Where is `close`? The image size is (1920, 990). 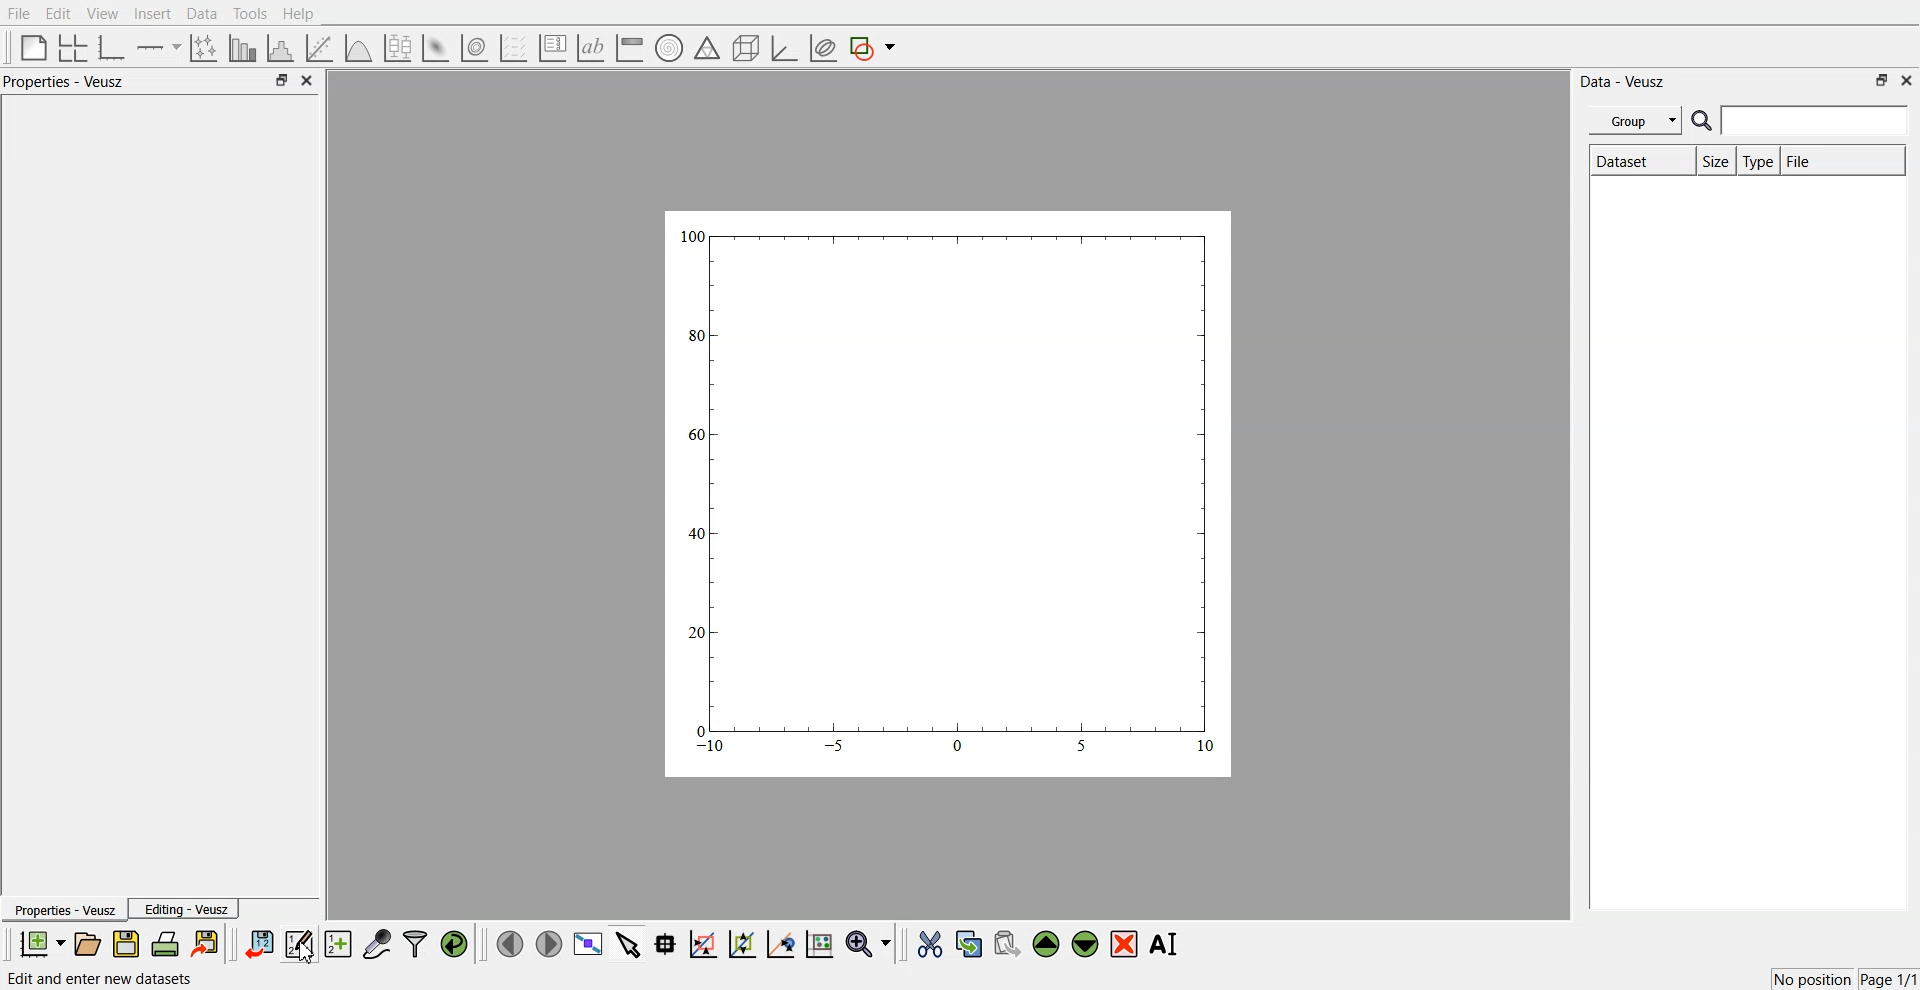
close is located at coordinates (1907, 79).